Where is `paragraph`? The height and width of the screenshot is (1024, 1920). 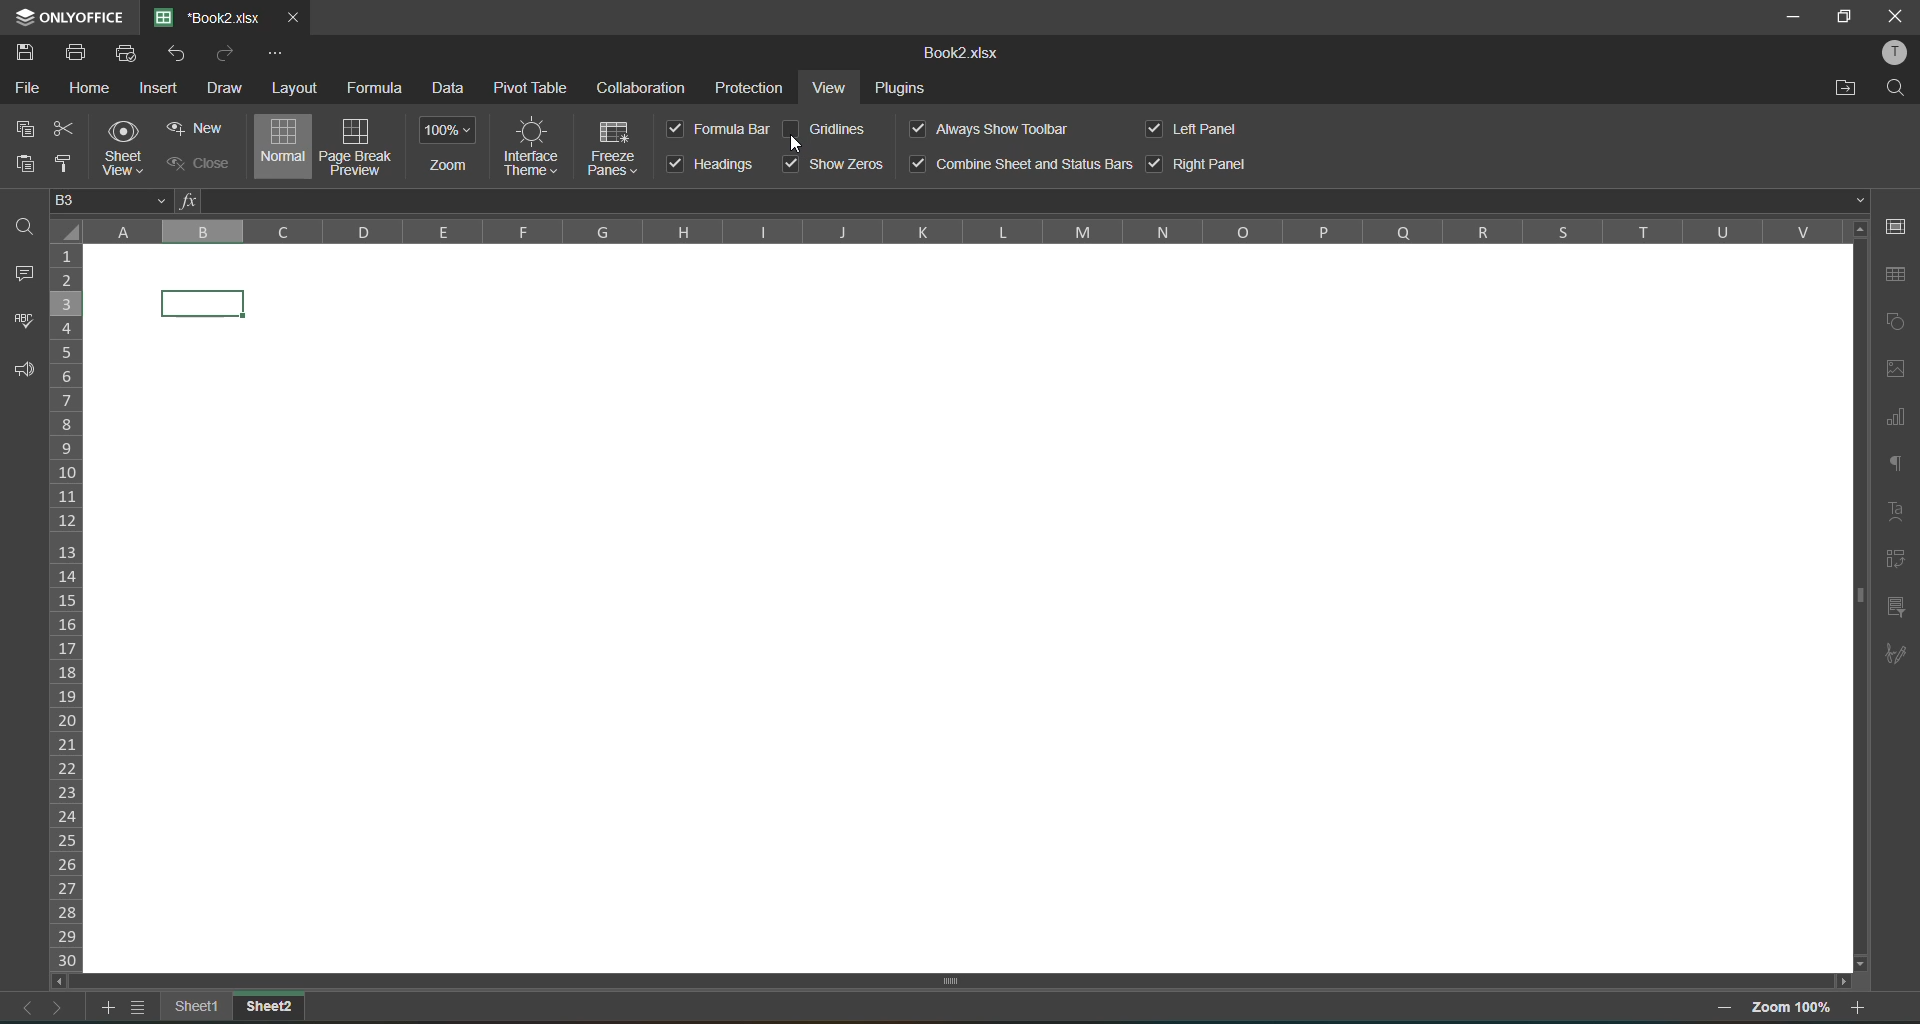 paragraph is located at coordinates (1898, 462).